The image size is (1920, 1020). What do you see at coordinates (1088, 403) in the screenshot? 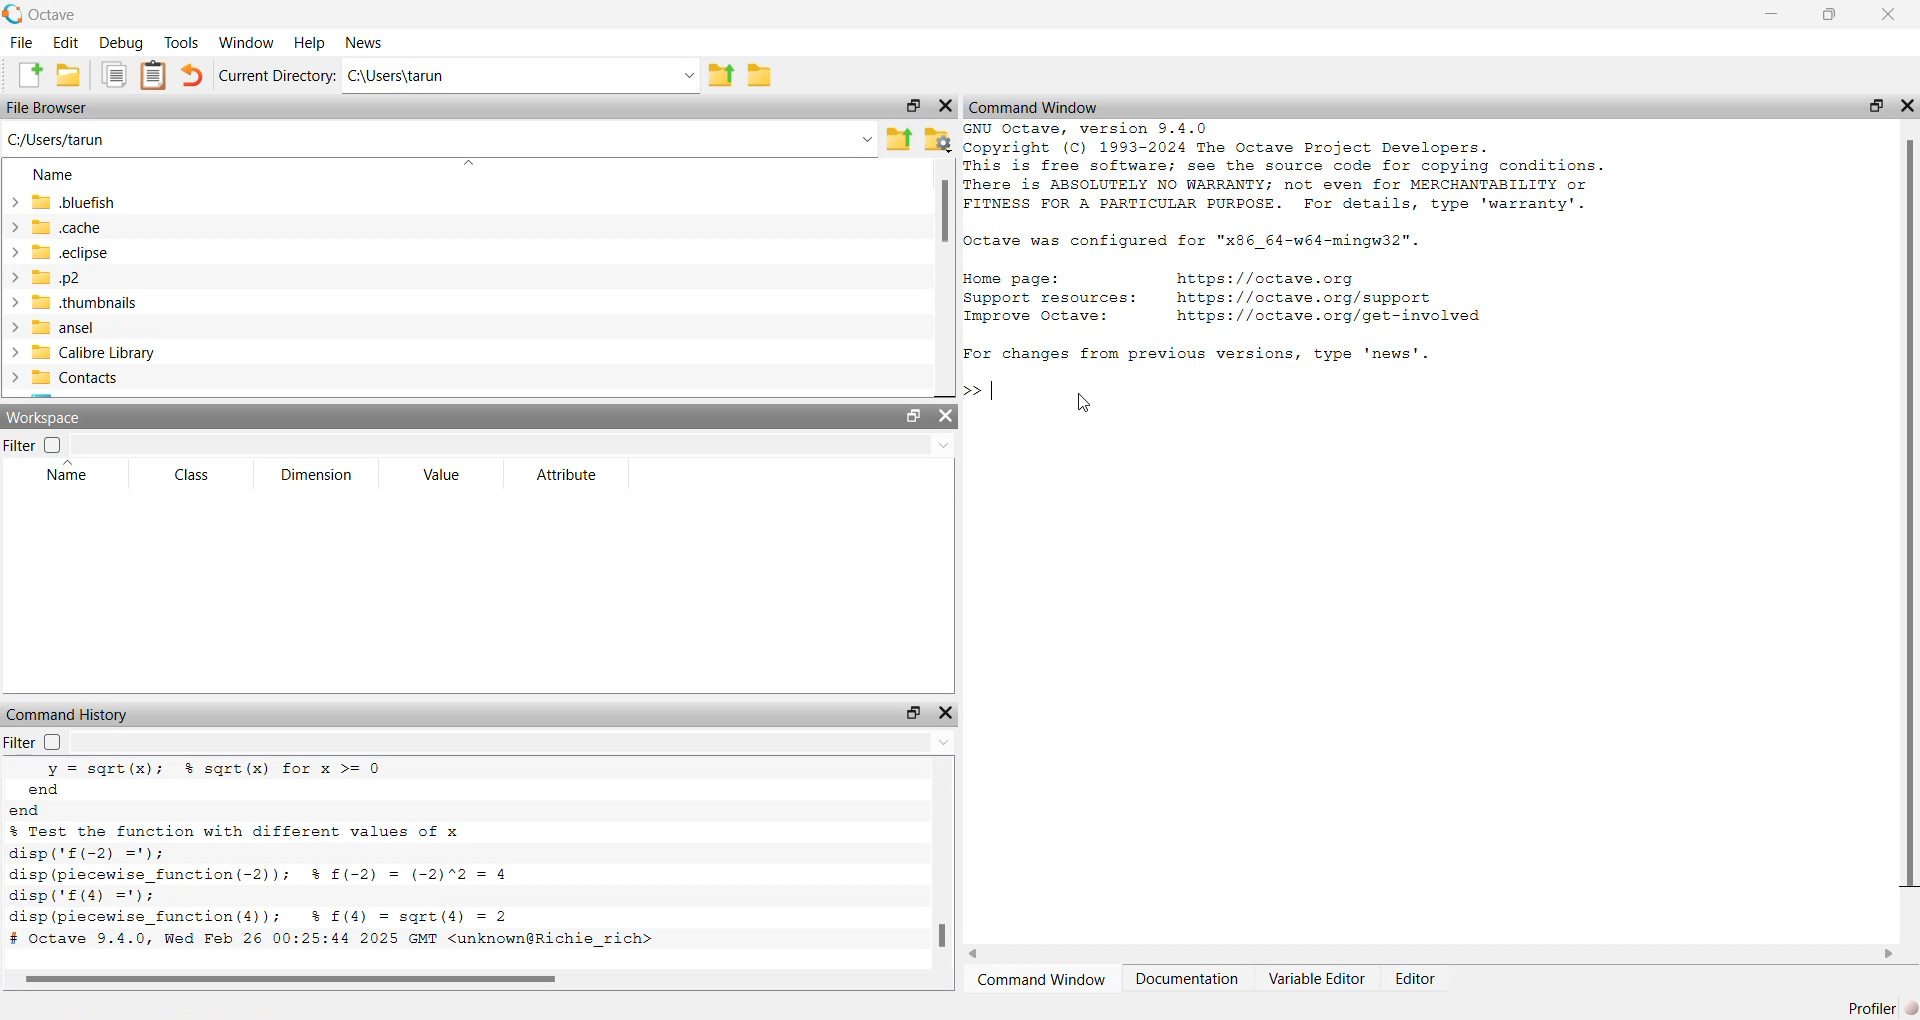
I see `Cursor` at bounding box center [1088, 403].